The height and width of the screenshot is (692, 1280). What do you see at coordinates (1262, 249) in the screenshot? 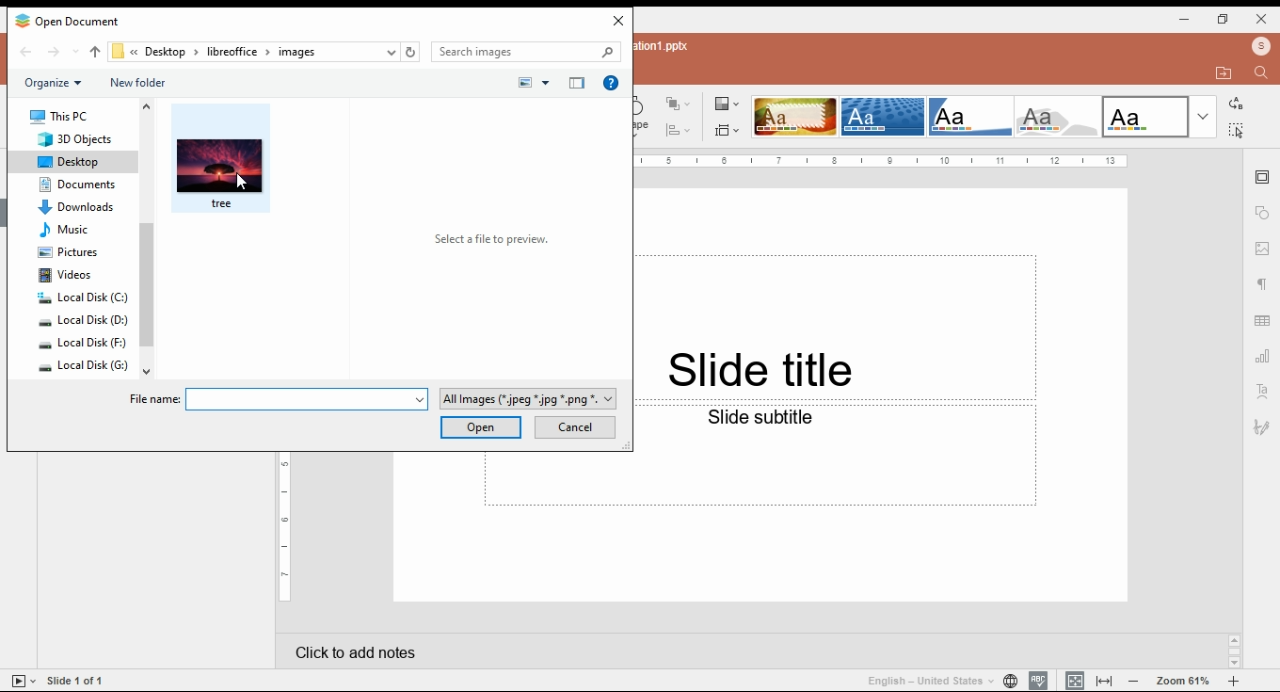
I see `image settings` at bounding box center [1262, 249].